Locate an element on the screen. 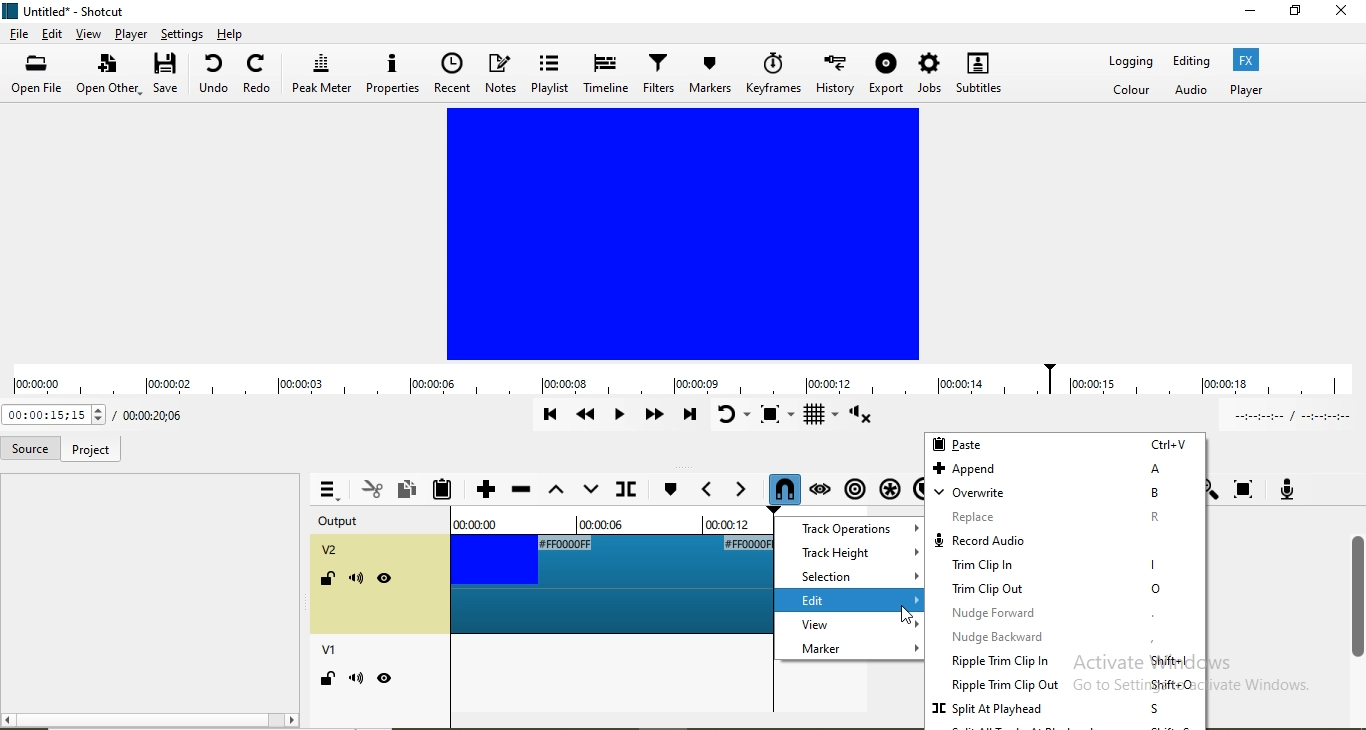 The height and width of the screenshot is (730, 1366). track height is located at coordinates (853, 552).